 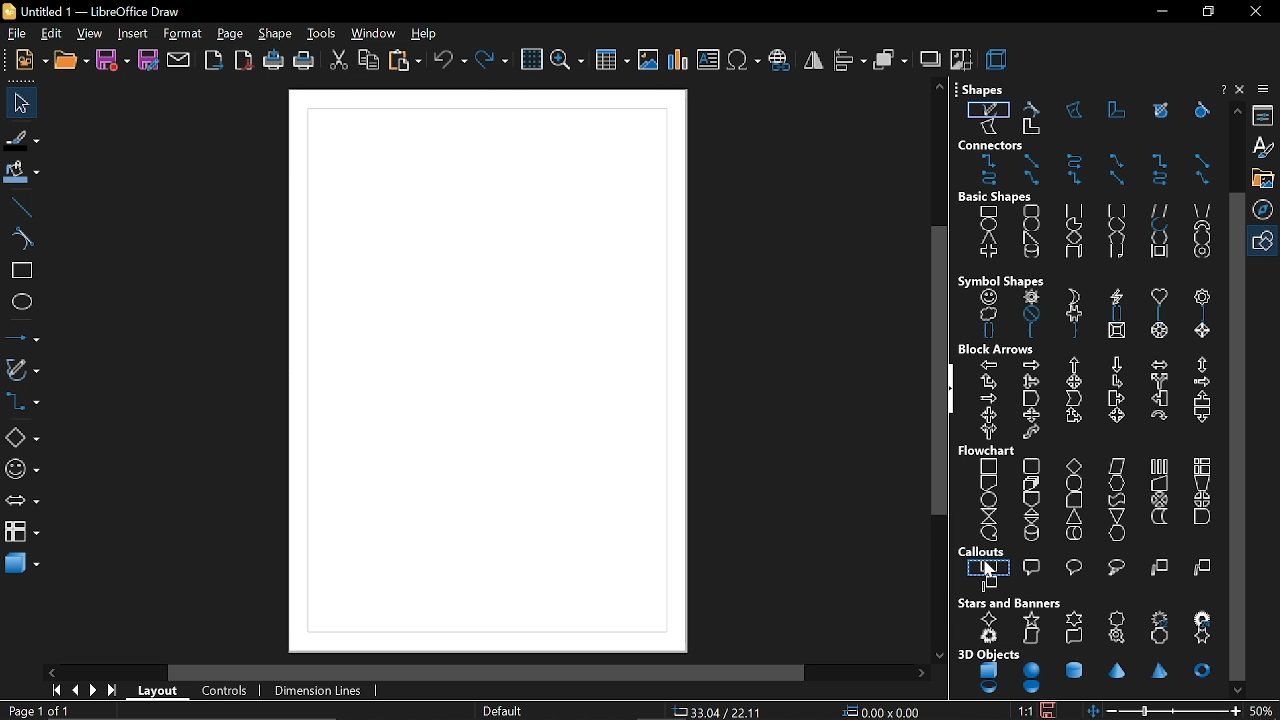 I want to click on magnetic disc, so click(x=1029, y=533).